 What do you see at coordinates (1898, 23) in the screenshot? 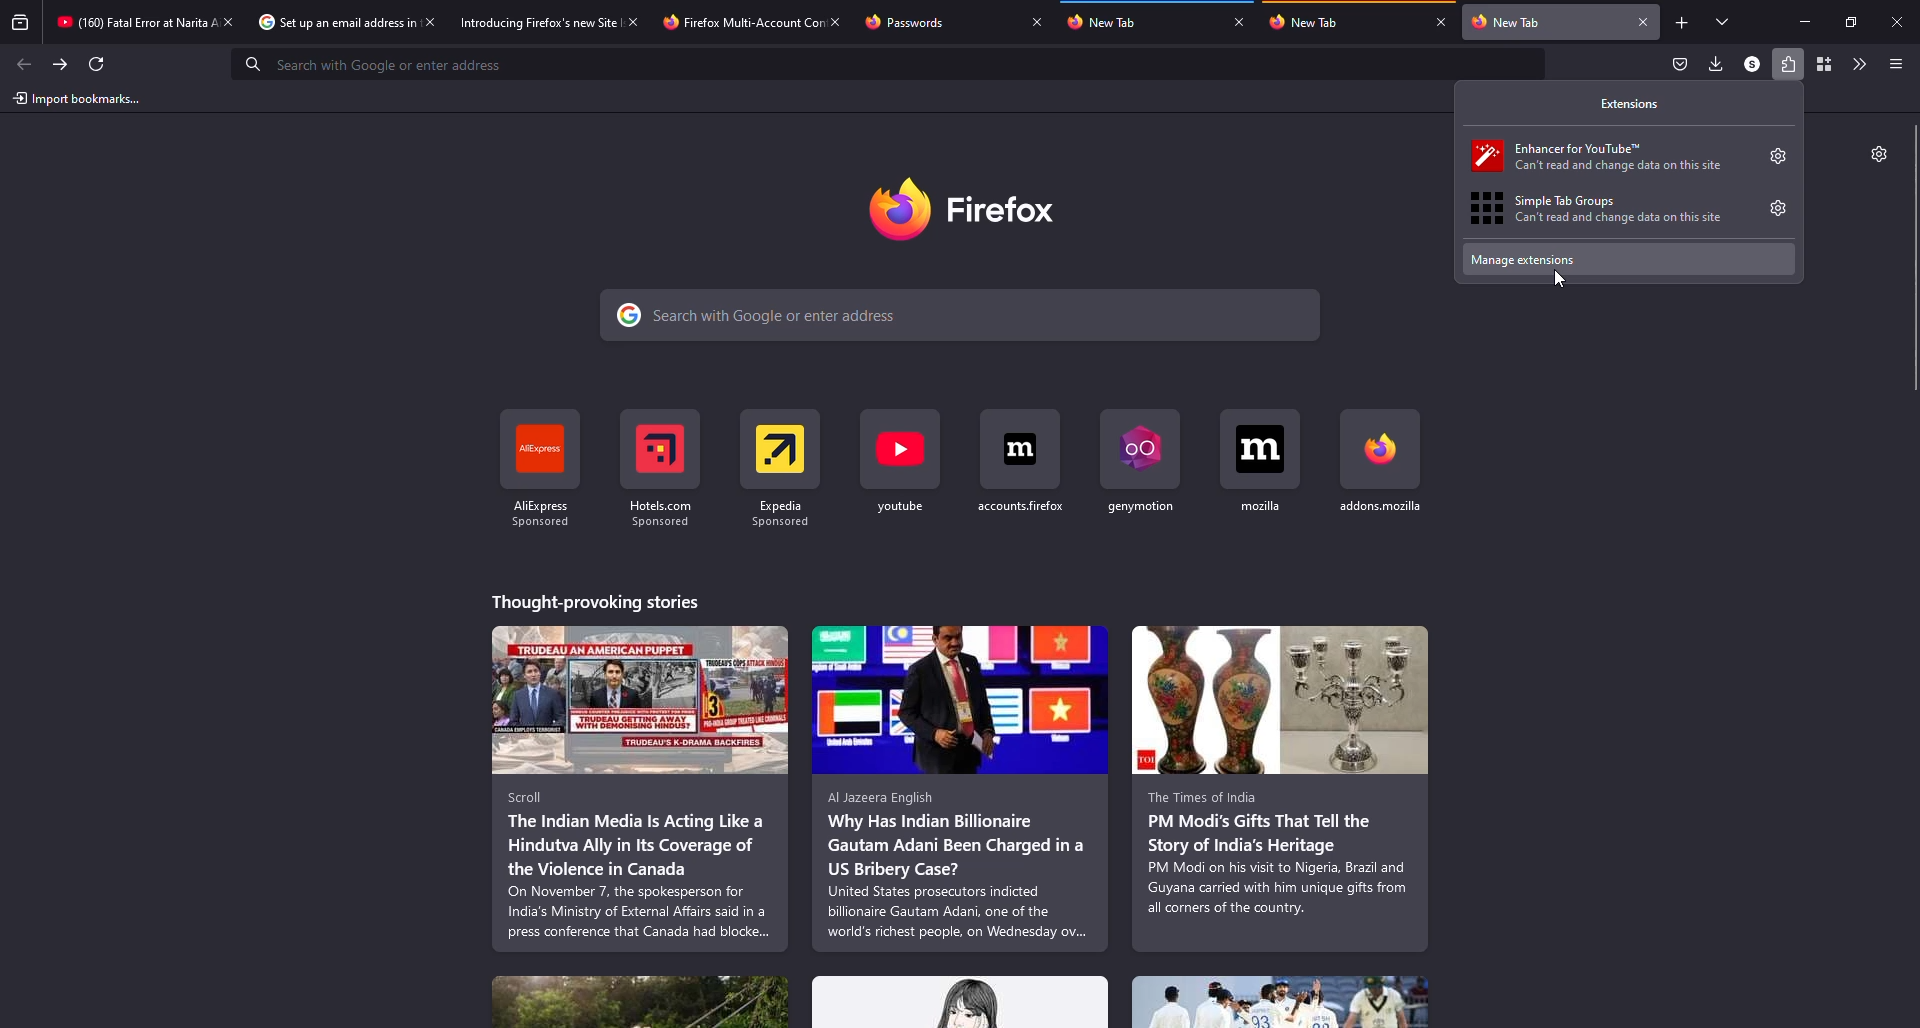
I see `close` at bounding box center [1898, 23].